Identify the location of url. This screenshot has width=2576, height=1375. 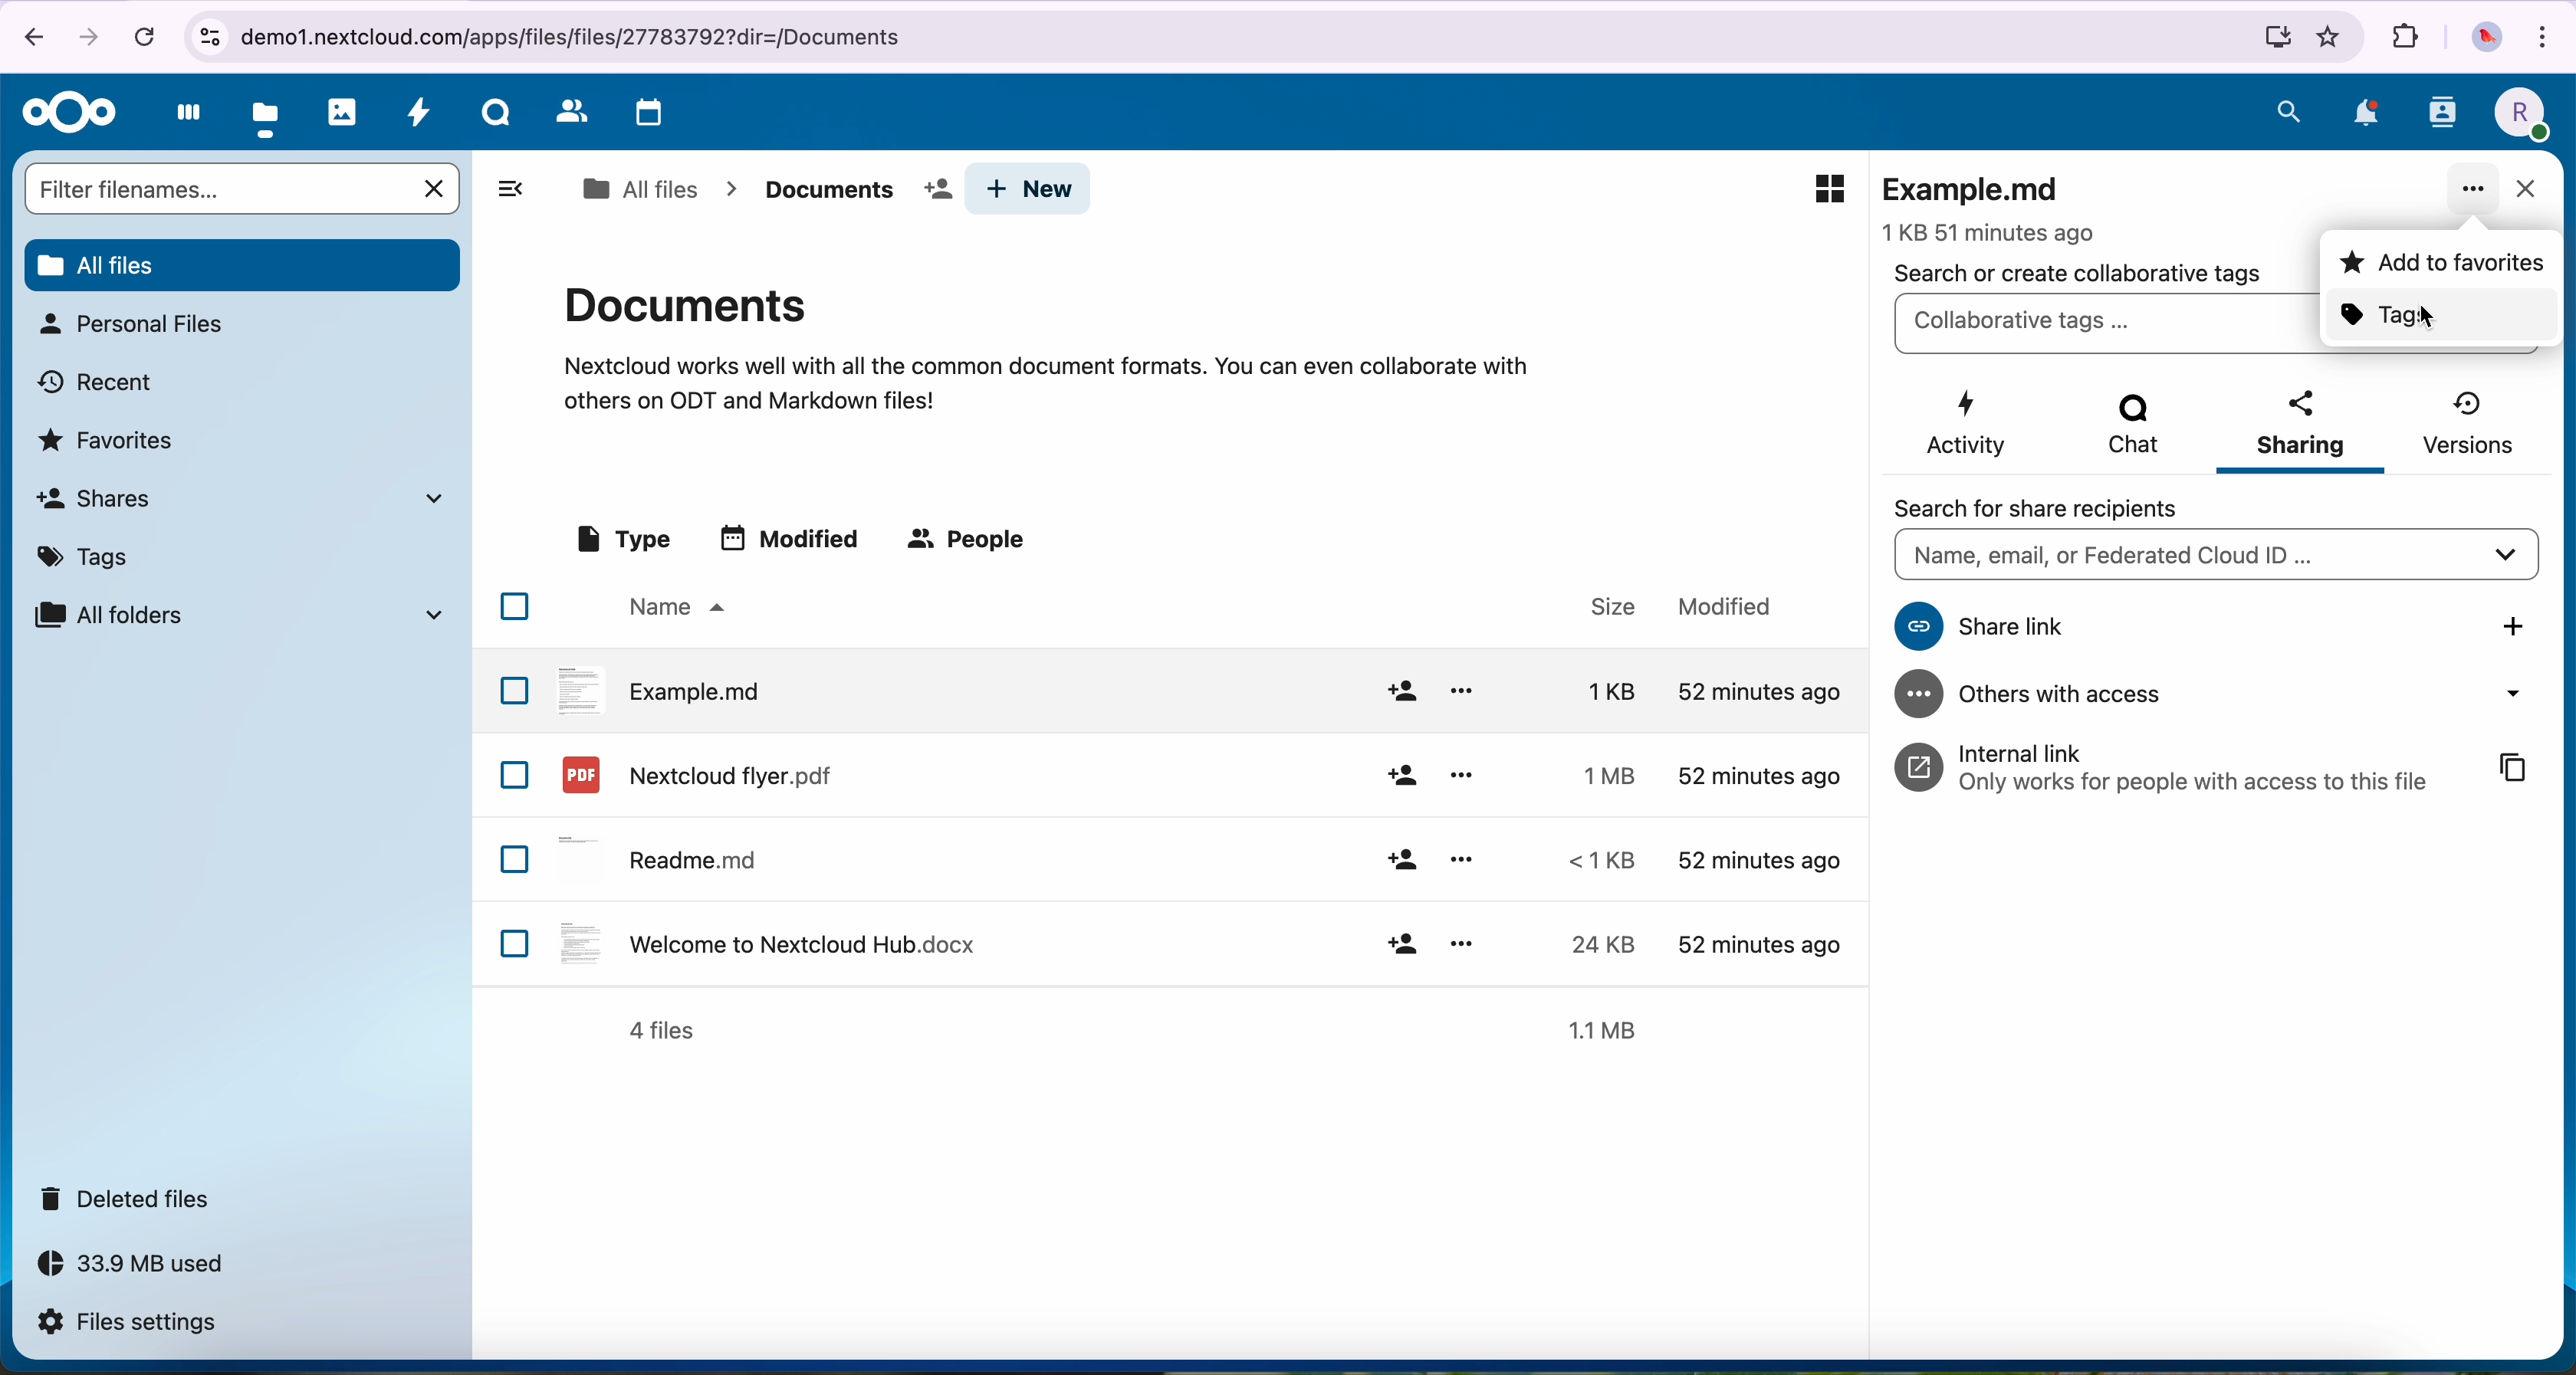
(1240, 38).